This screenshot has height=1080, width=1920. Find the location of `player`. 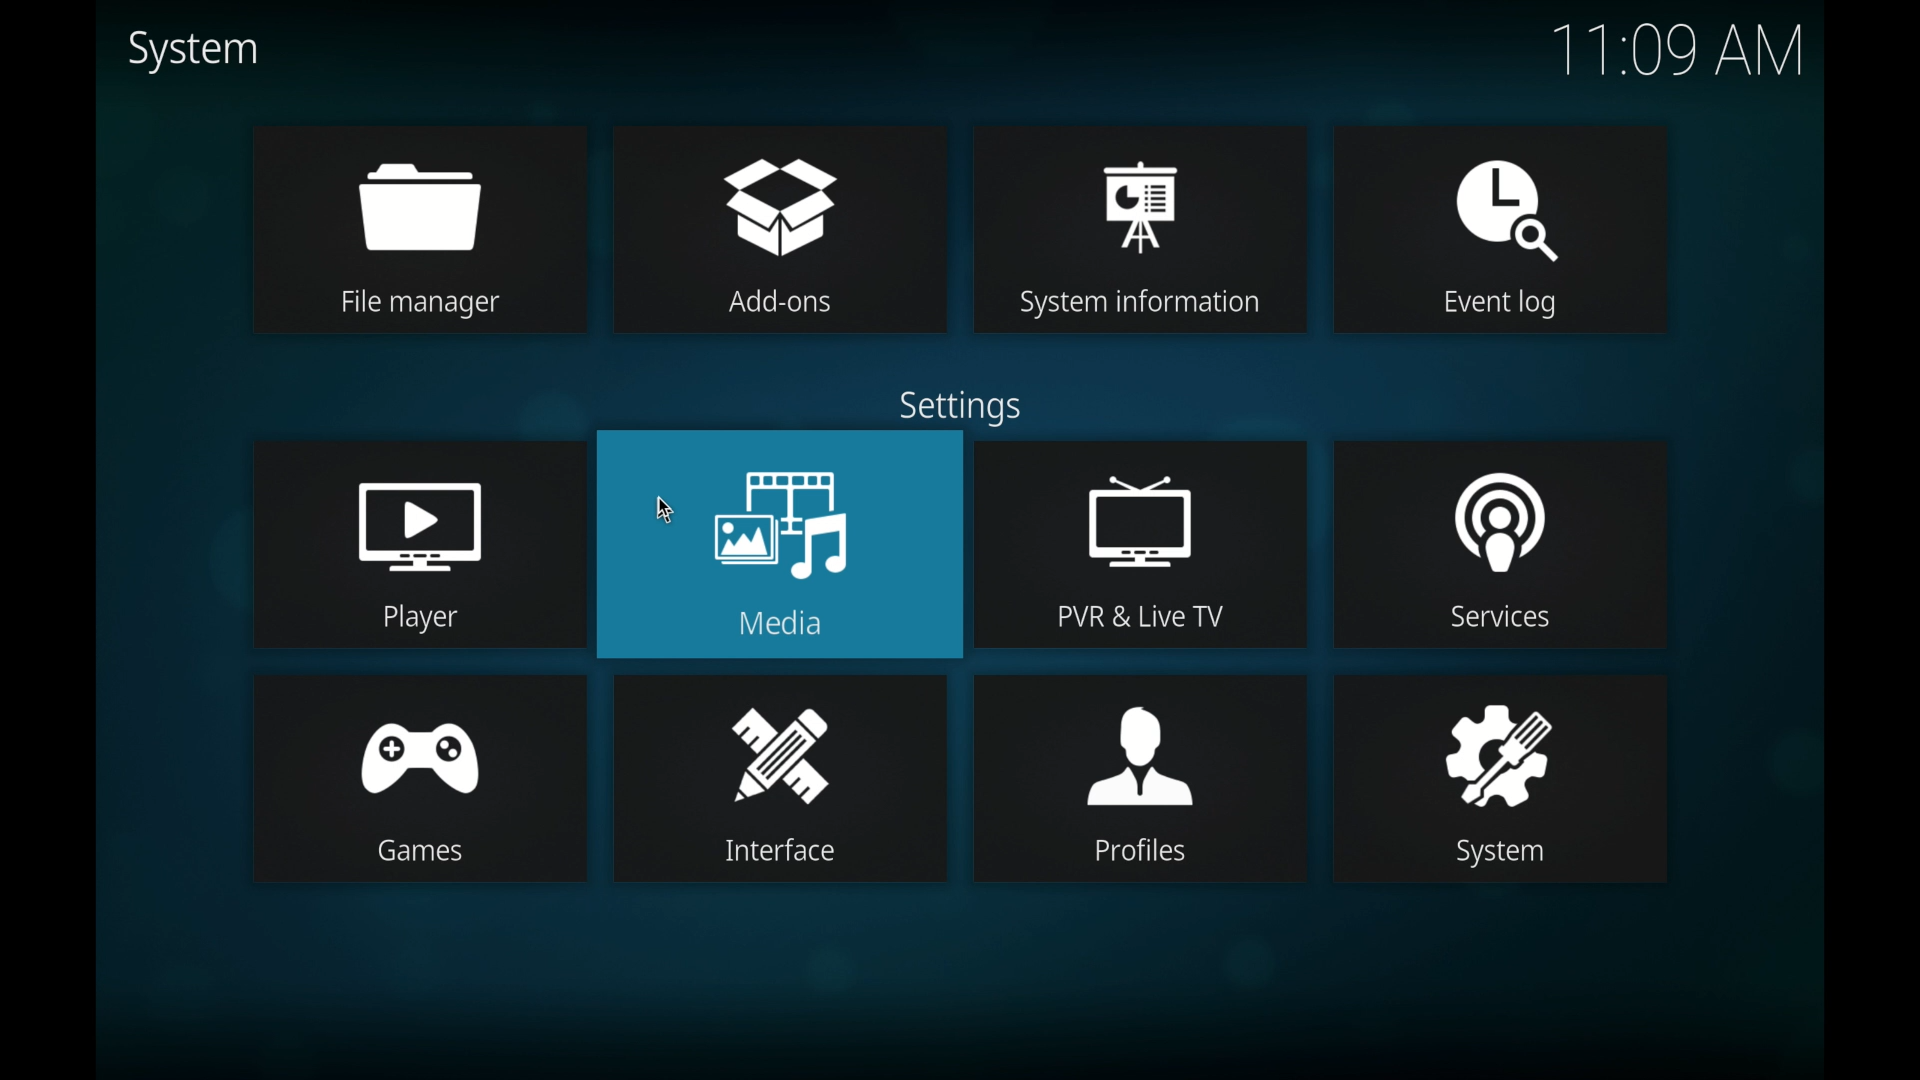

player is located at coordinates (416, 542).